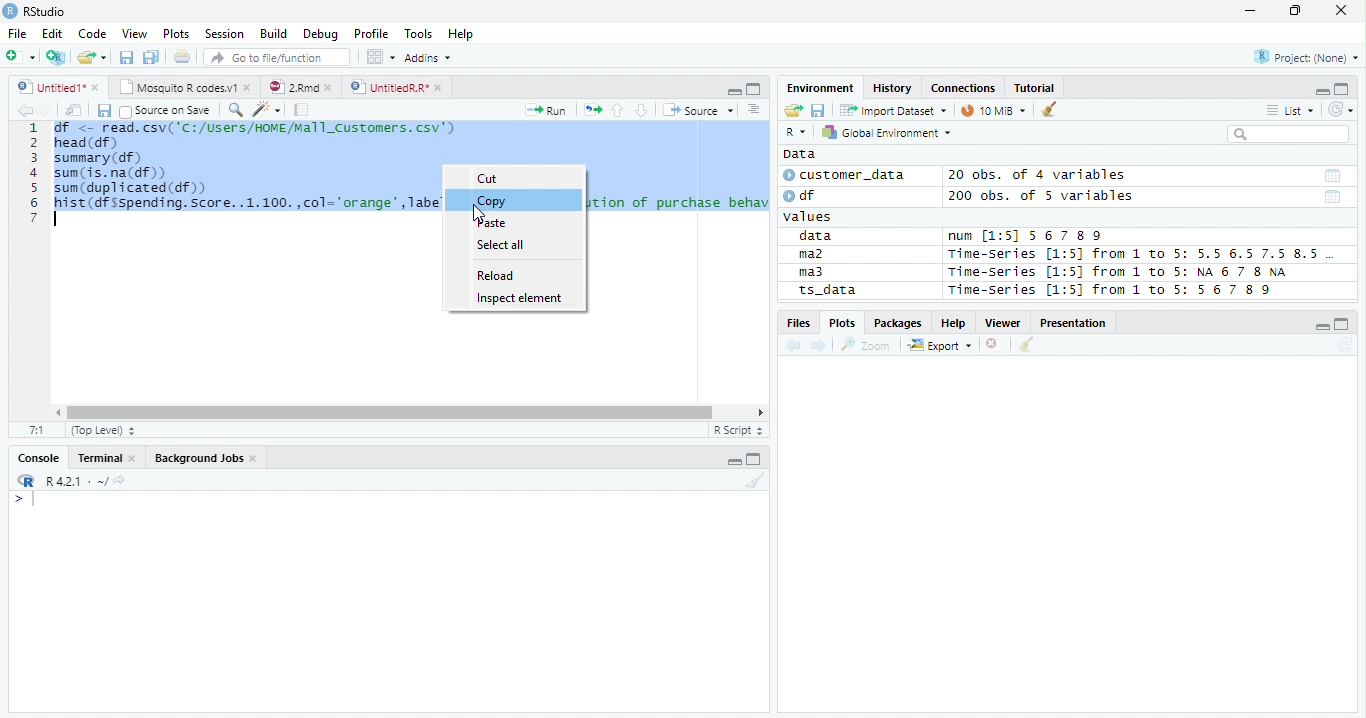 This screenshot has height=718, width=1366. What do you see at coordinates (57, 87) in the screenshot?
I see `Untitiled1` at bounding box center [57, 87].